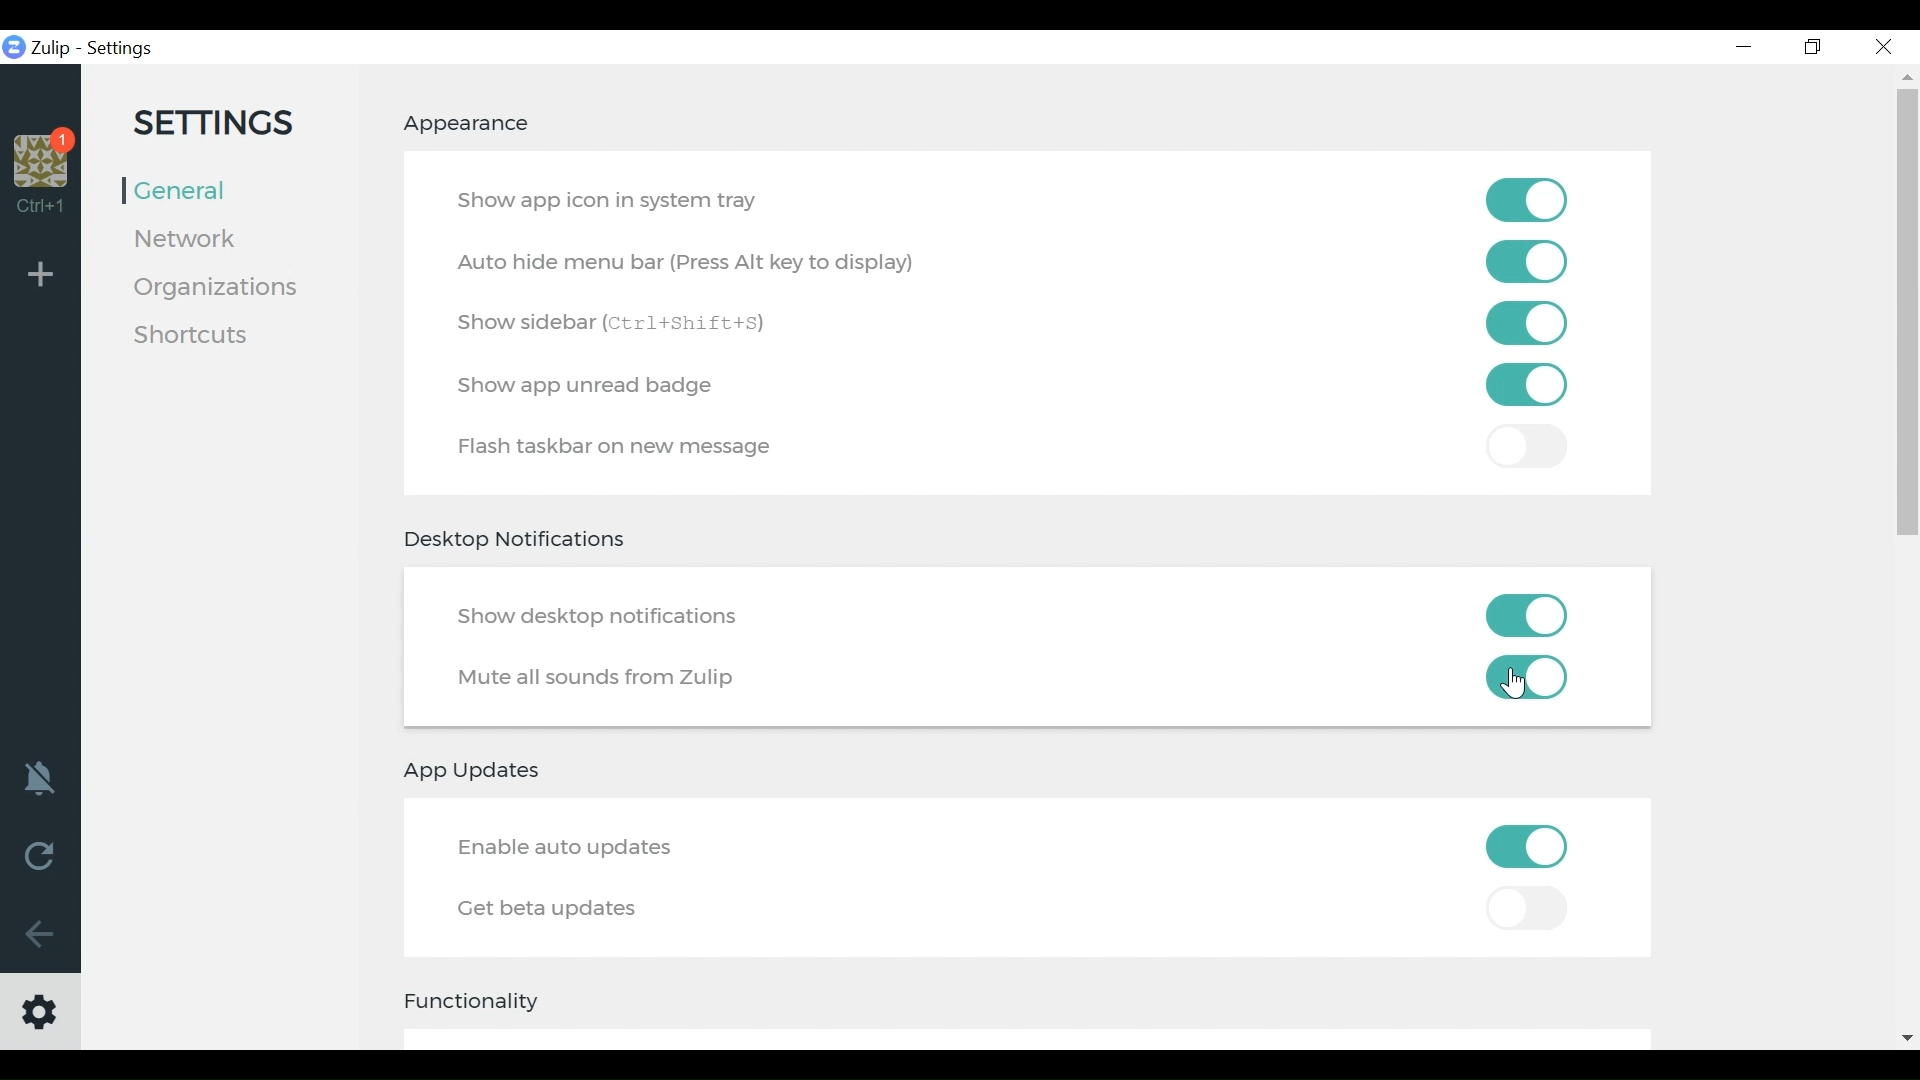 The height and width of the screenshot is (1080, 1920). Describe the element at coordinates (194, 238) in the screenshot. I see `Network` at that location.